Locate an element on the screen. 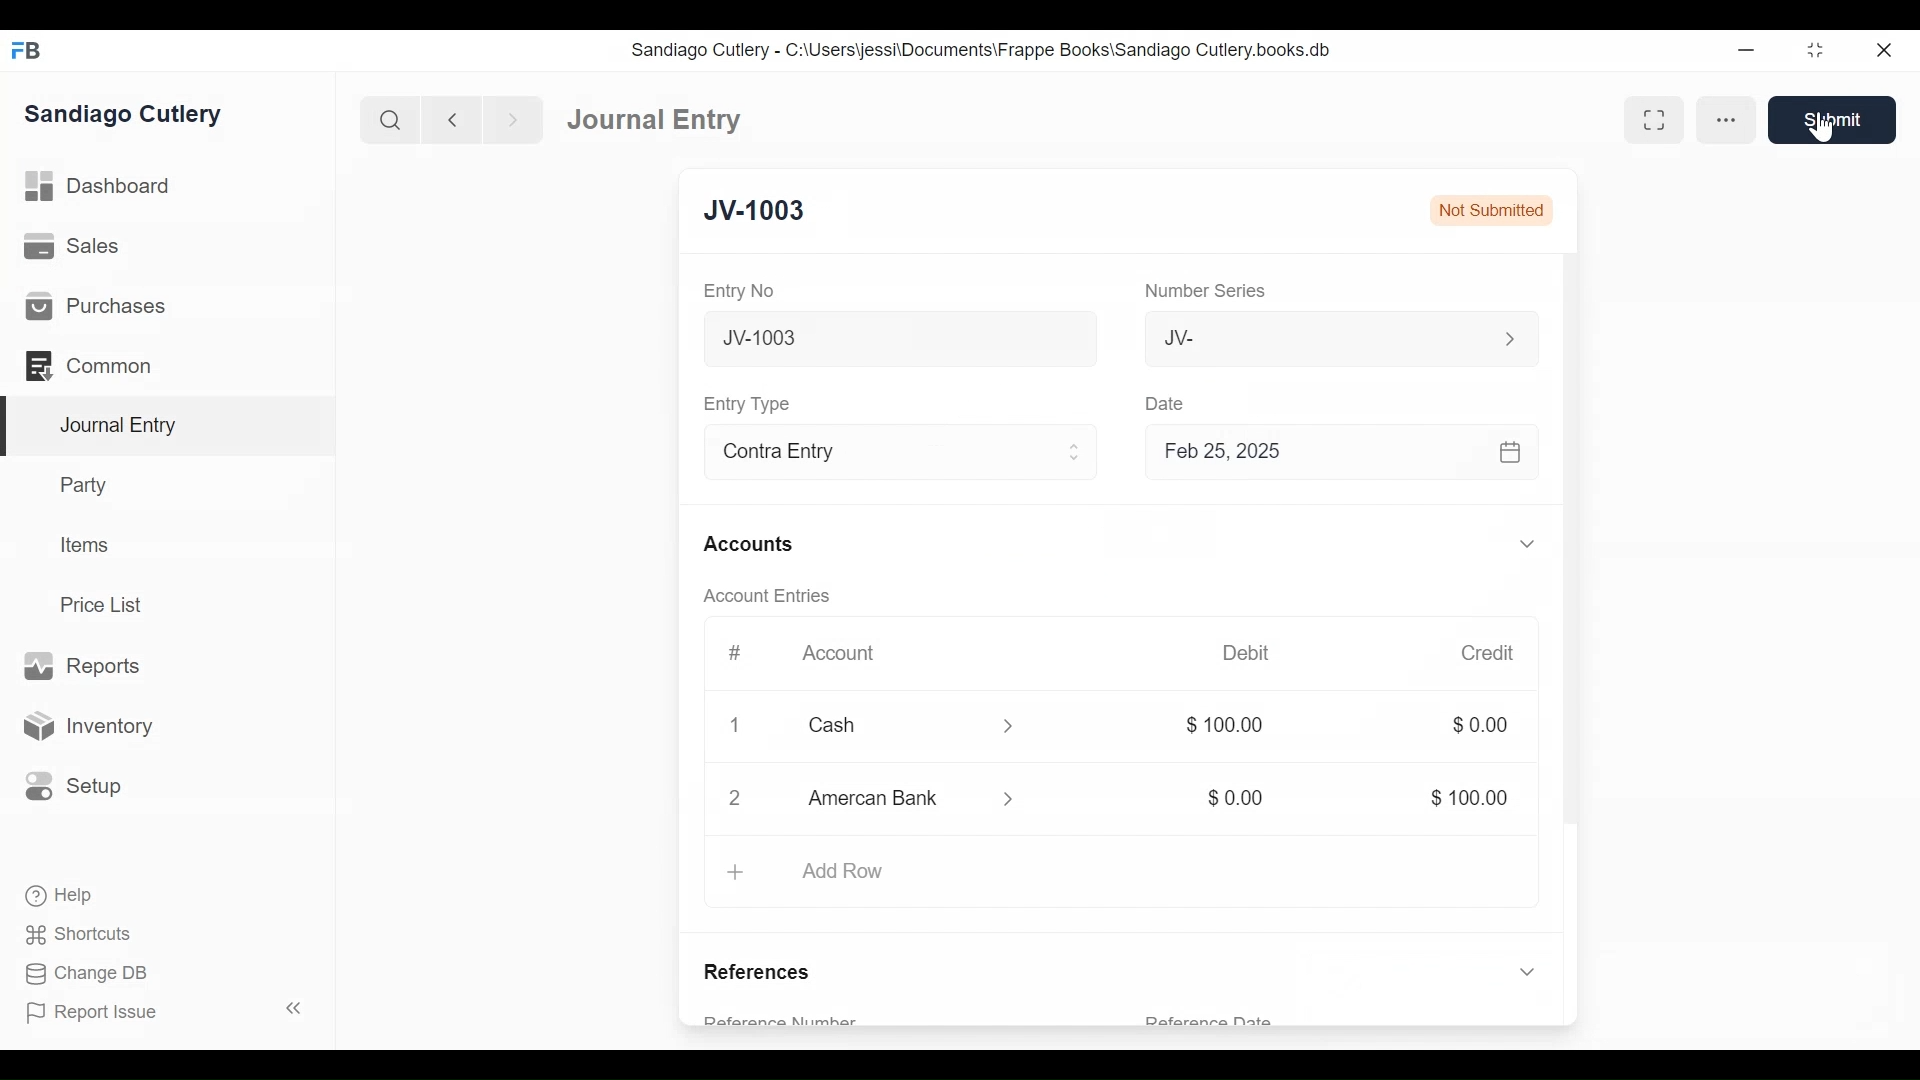  Journal Entry is located at coordinates (169, 426).